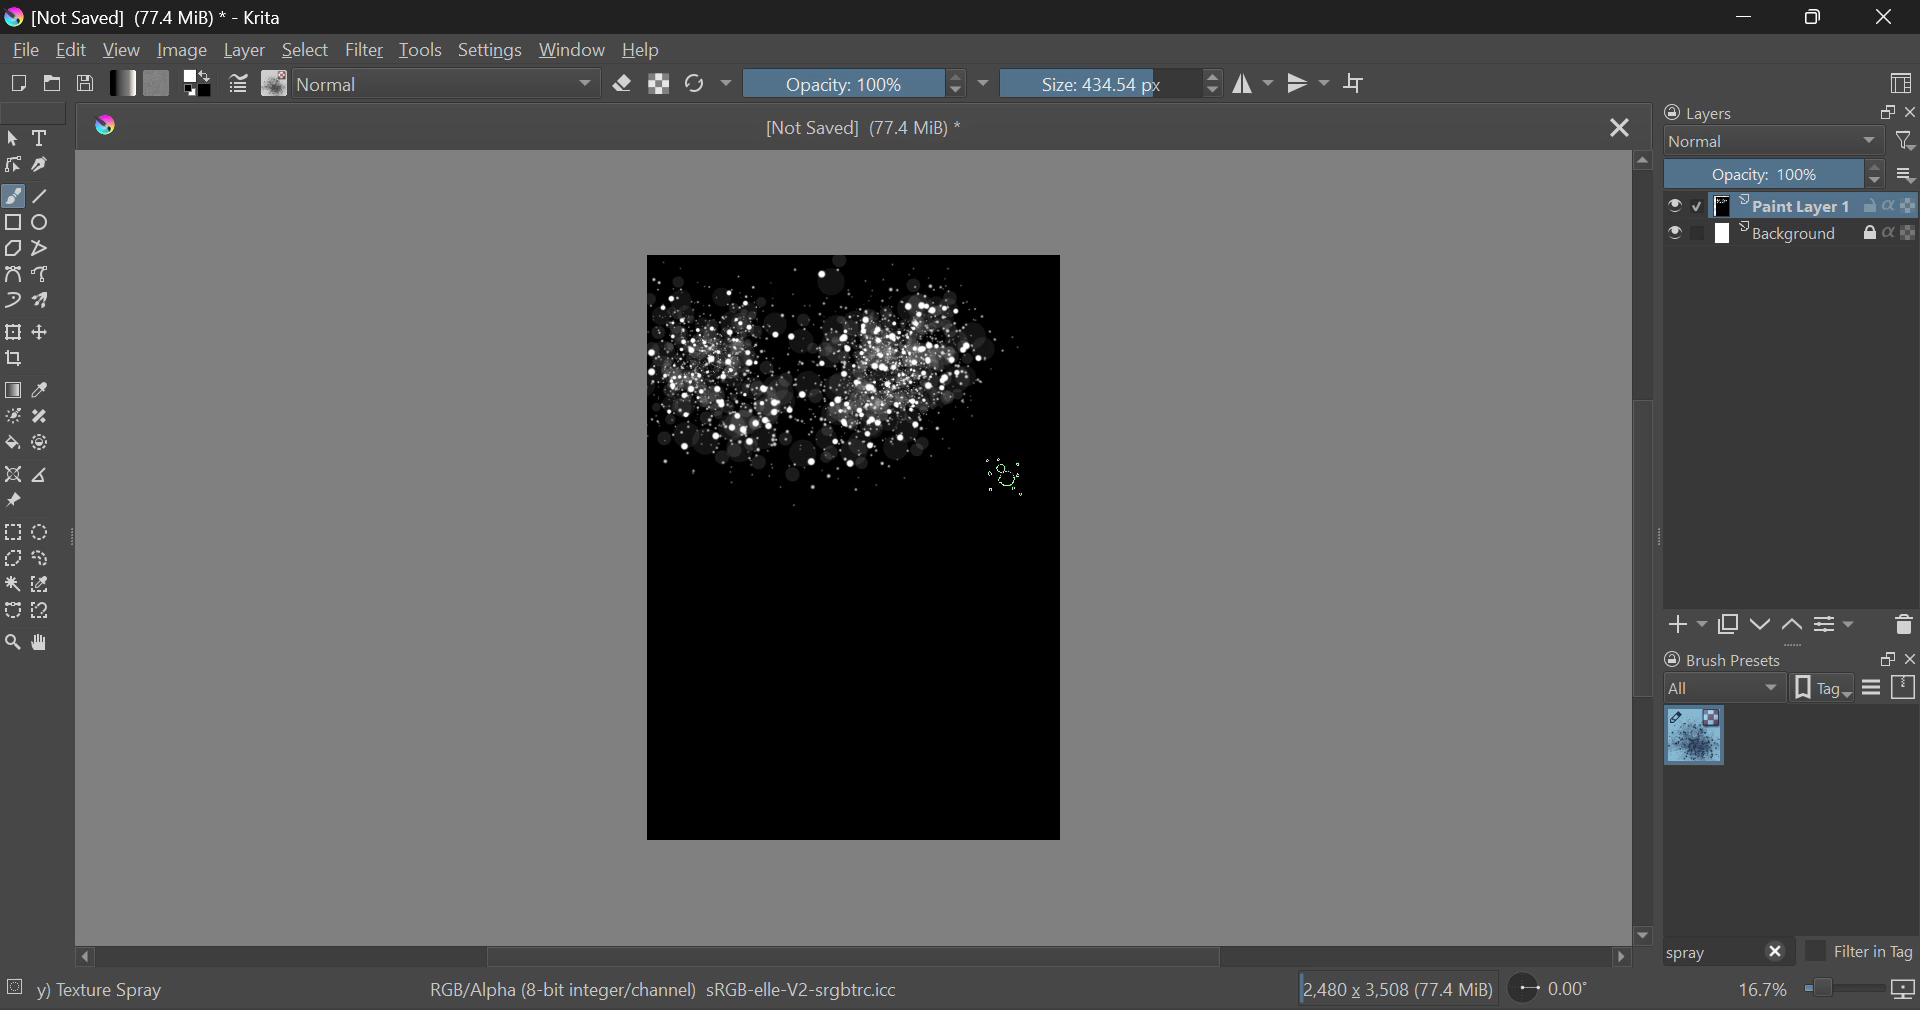 The height and width of the screenshot is (1010, 1920). What do you see at coordinates (1901, 623) in the screenshot?
I see `Delete Layer` at bounding box center [1901, 623].